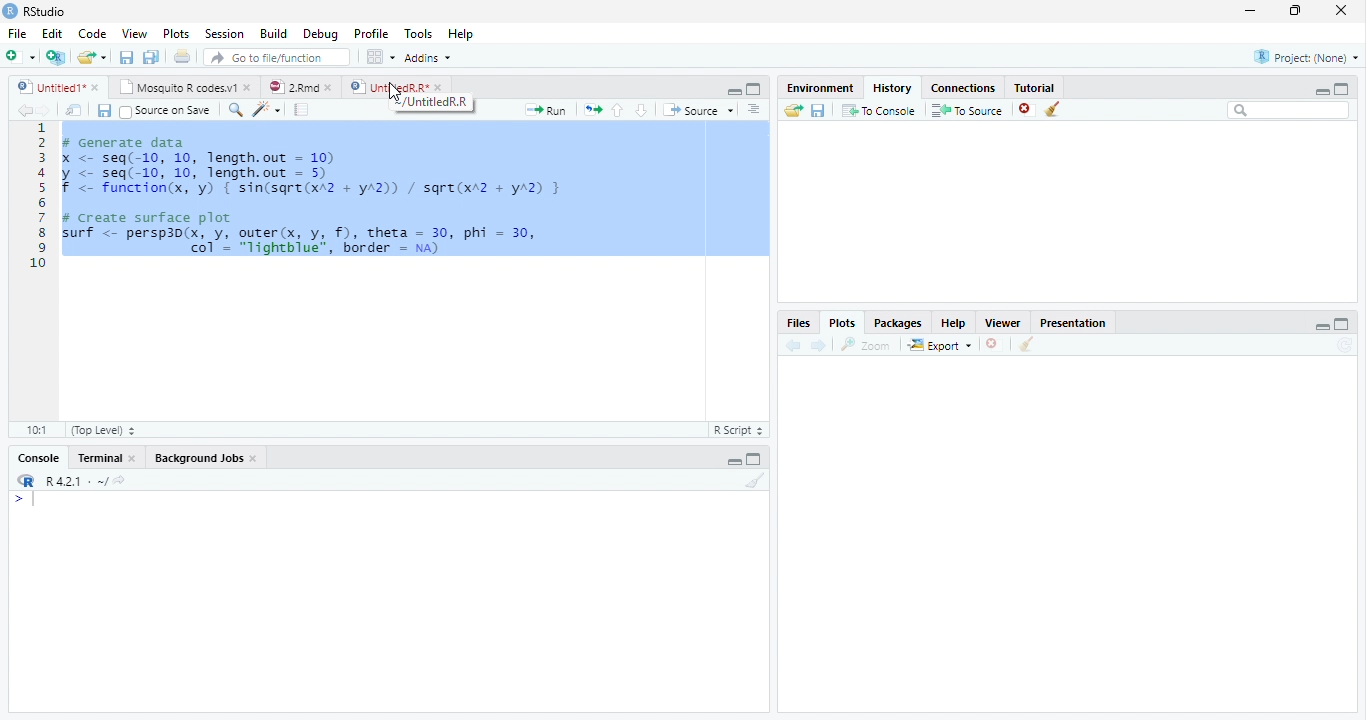 This screenshot has width=1366, height=720. What do you see at coordinates (1026, 110) in the screenshot?
I see `Remove the selected history entries` at bounding box center [1026, 110].